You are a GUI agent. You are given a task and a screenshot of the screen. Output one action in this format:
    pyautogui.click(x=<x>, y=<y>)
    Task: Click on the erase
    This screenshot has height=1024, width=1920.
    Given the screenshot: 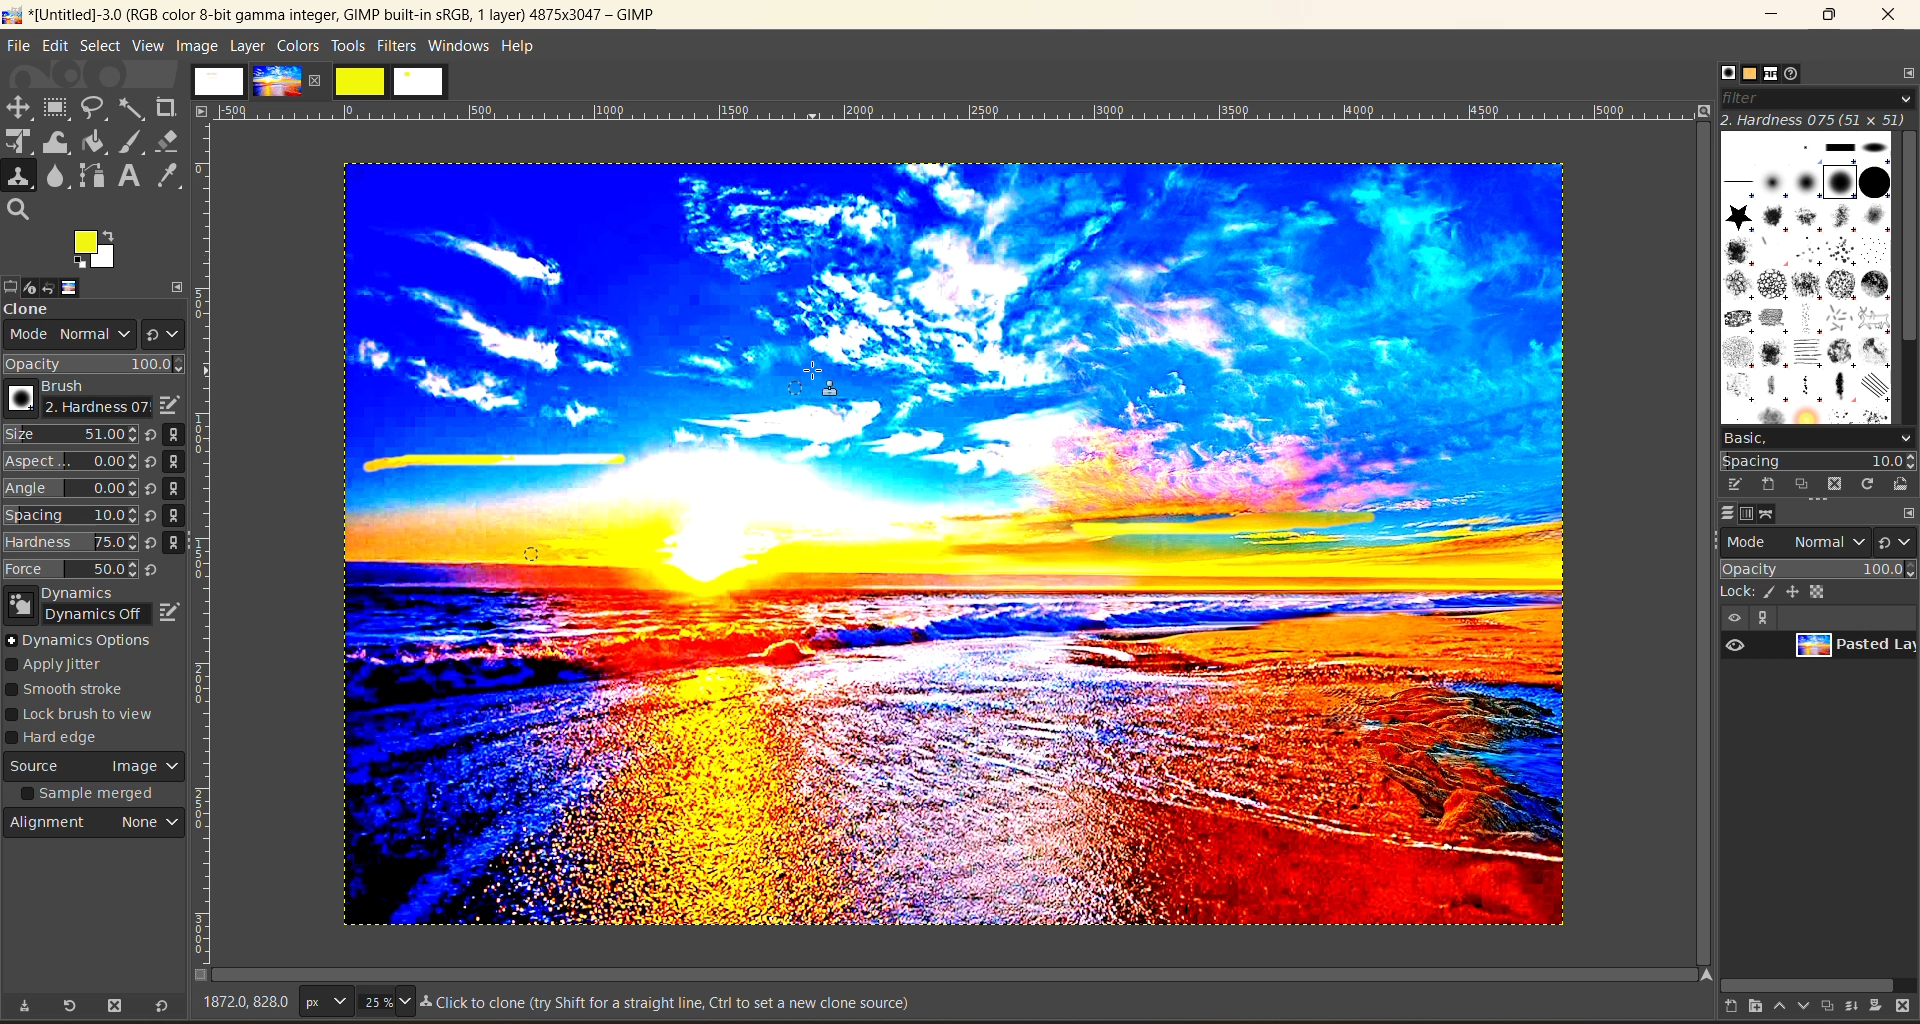 What is the action you would take?
    pyautogui.click(x=168, y=141)
    